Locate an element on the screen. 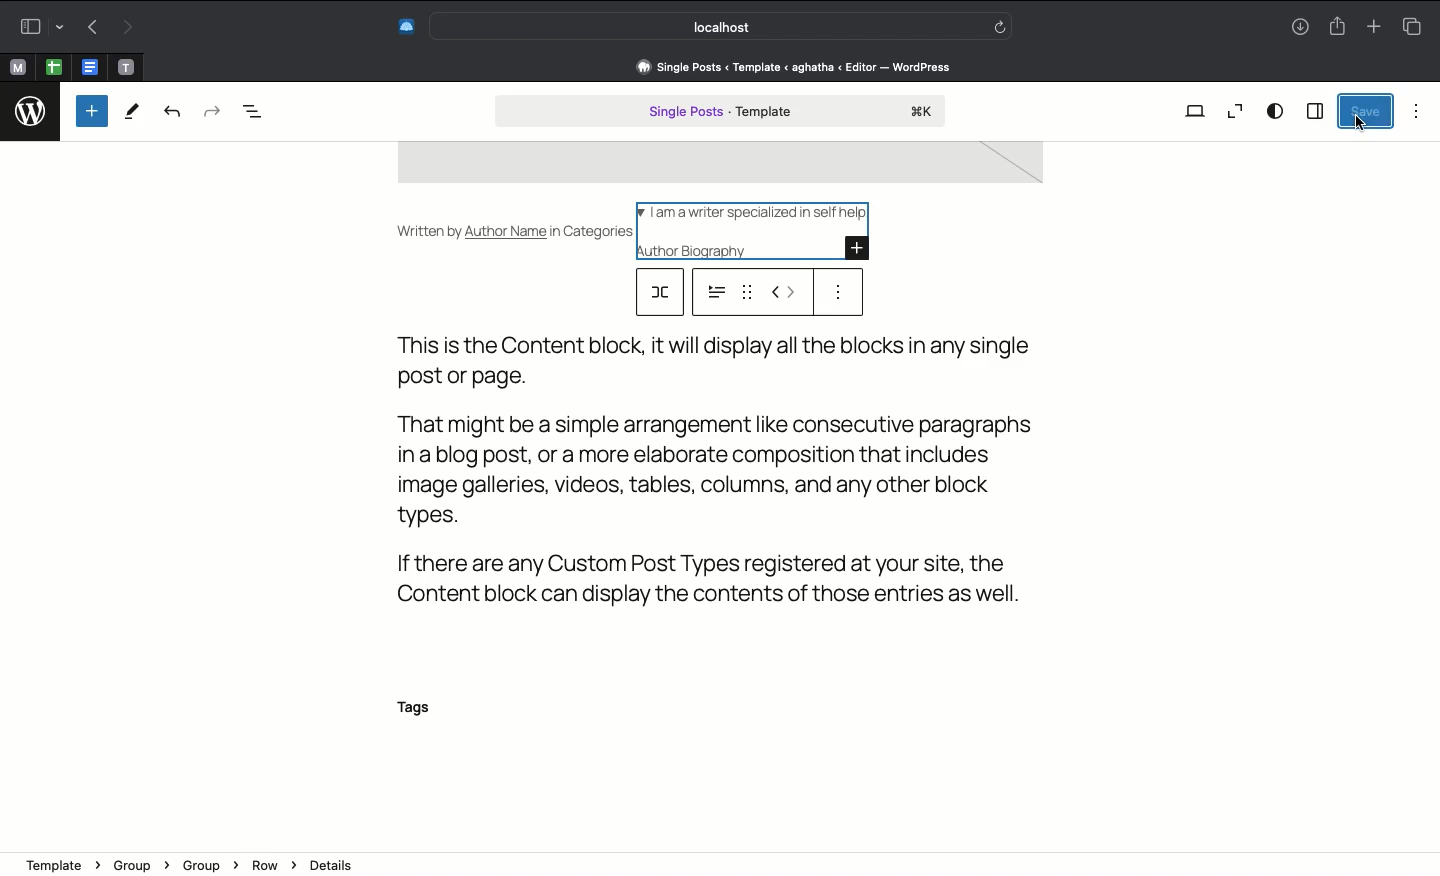 The height and width of the screenshot is (876, 1440). View is located at coordinates (1196, 110).